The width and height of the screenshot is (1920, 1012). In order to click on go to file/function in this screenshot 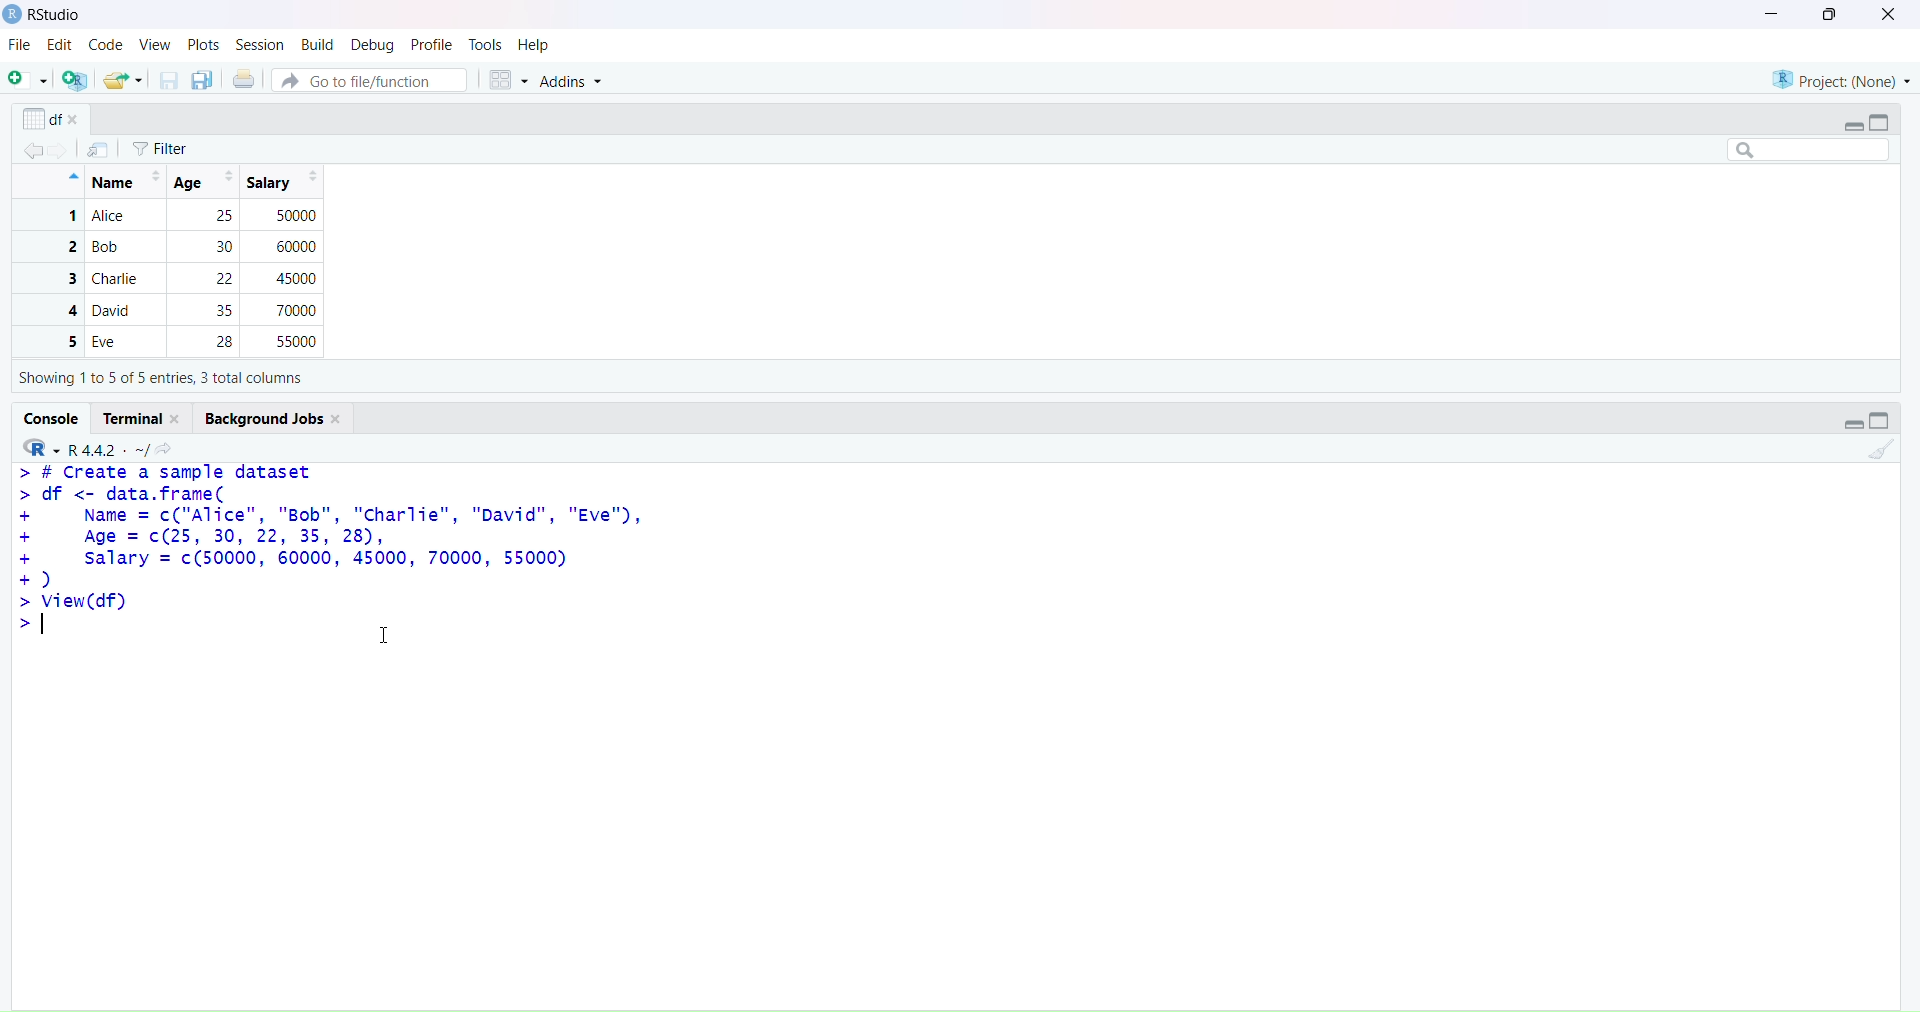, I will do `click(370, 80)`.